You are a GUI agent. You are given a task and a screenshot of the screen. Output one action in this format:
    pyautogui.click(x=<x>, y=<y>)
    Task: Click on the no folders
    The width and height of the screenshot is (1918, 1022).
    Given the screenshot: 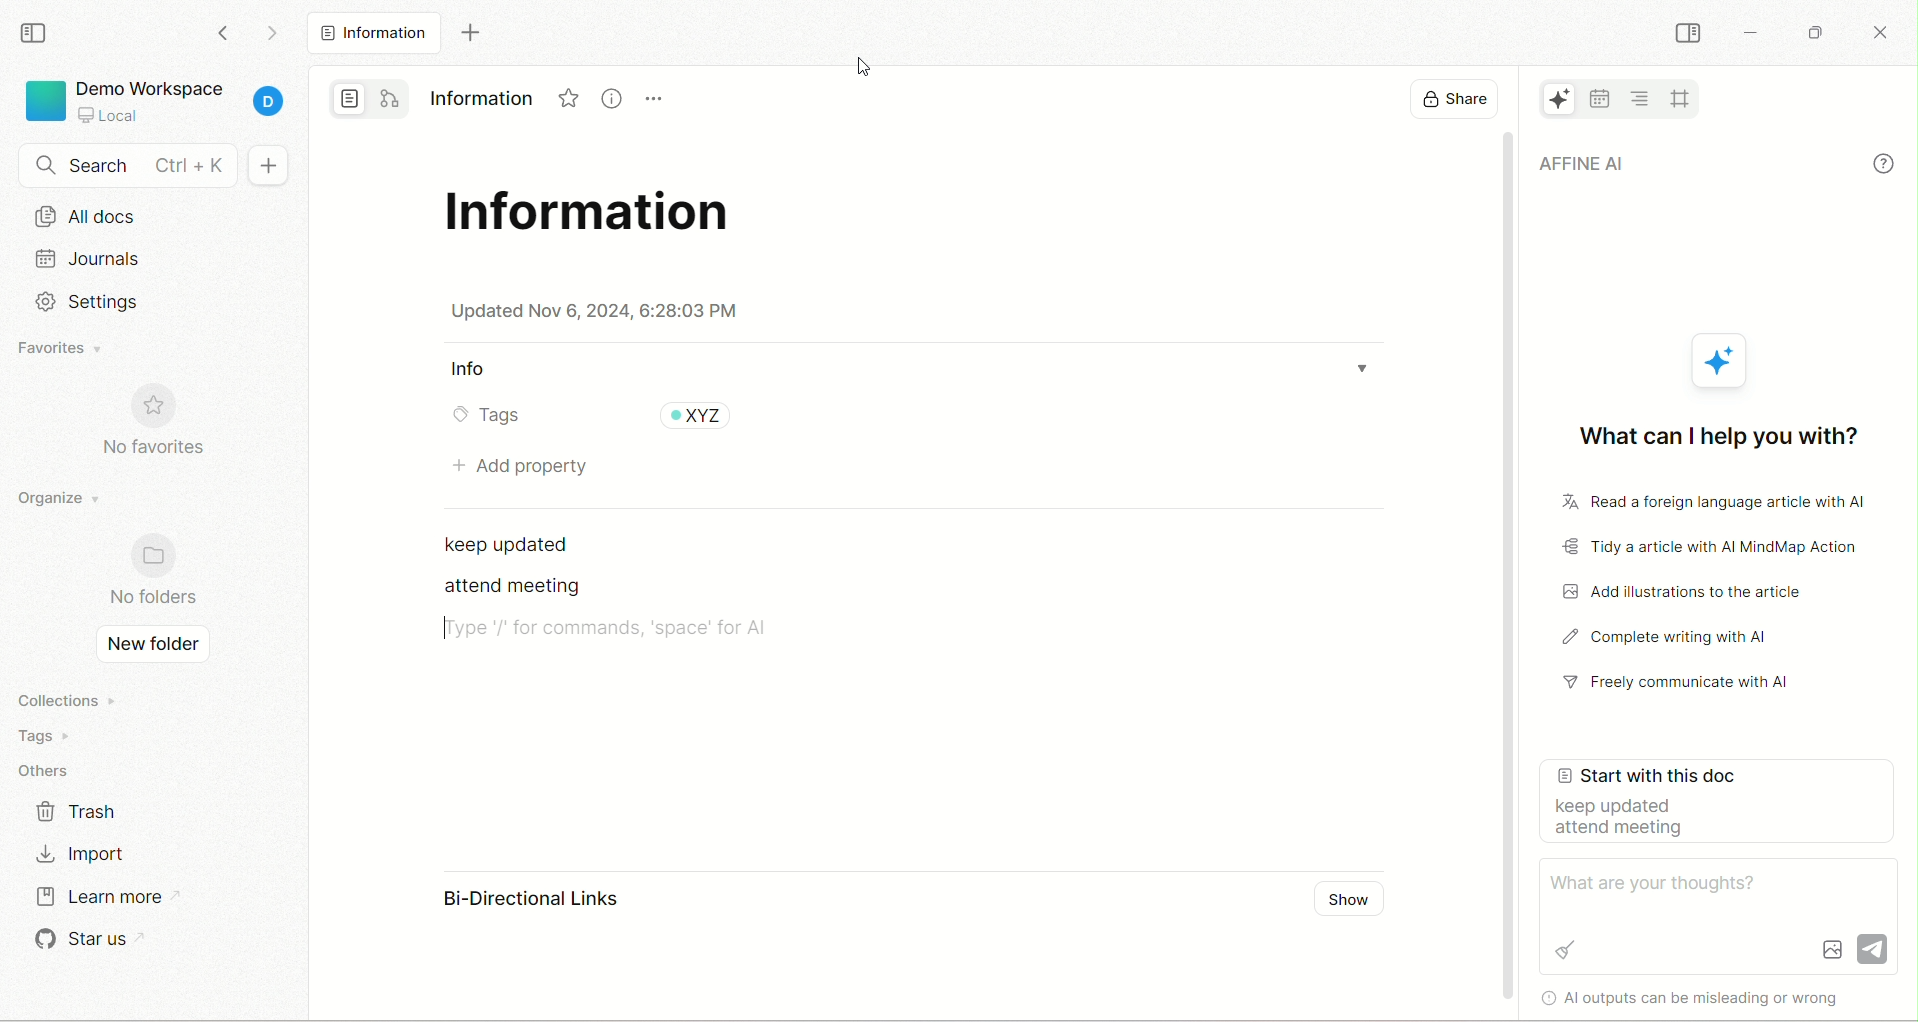 What is the action you would take?
    pyautogui.click(x=151, y=574)
    